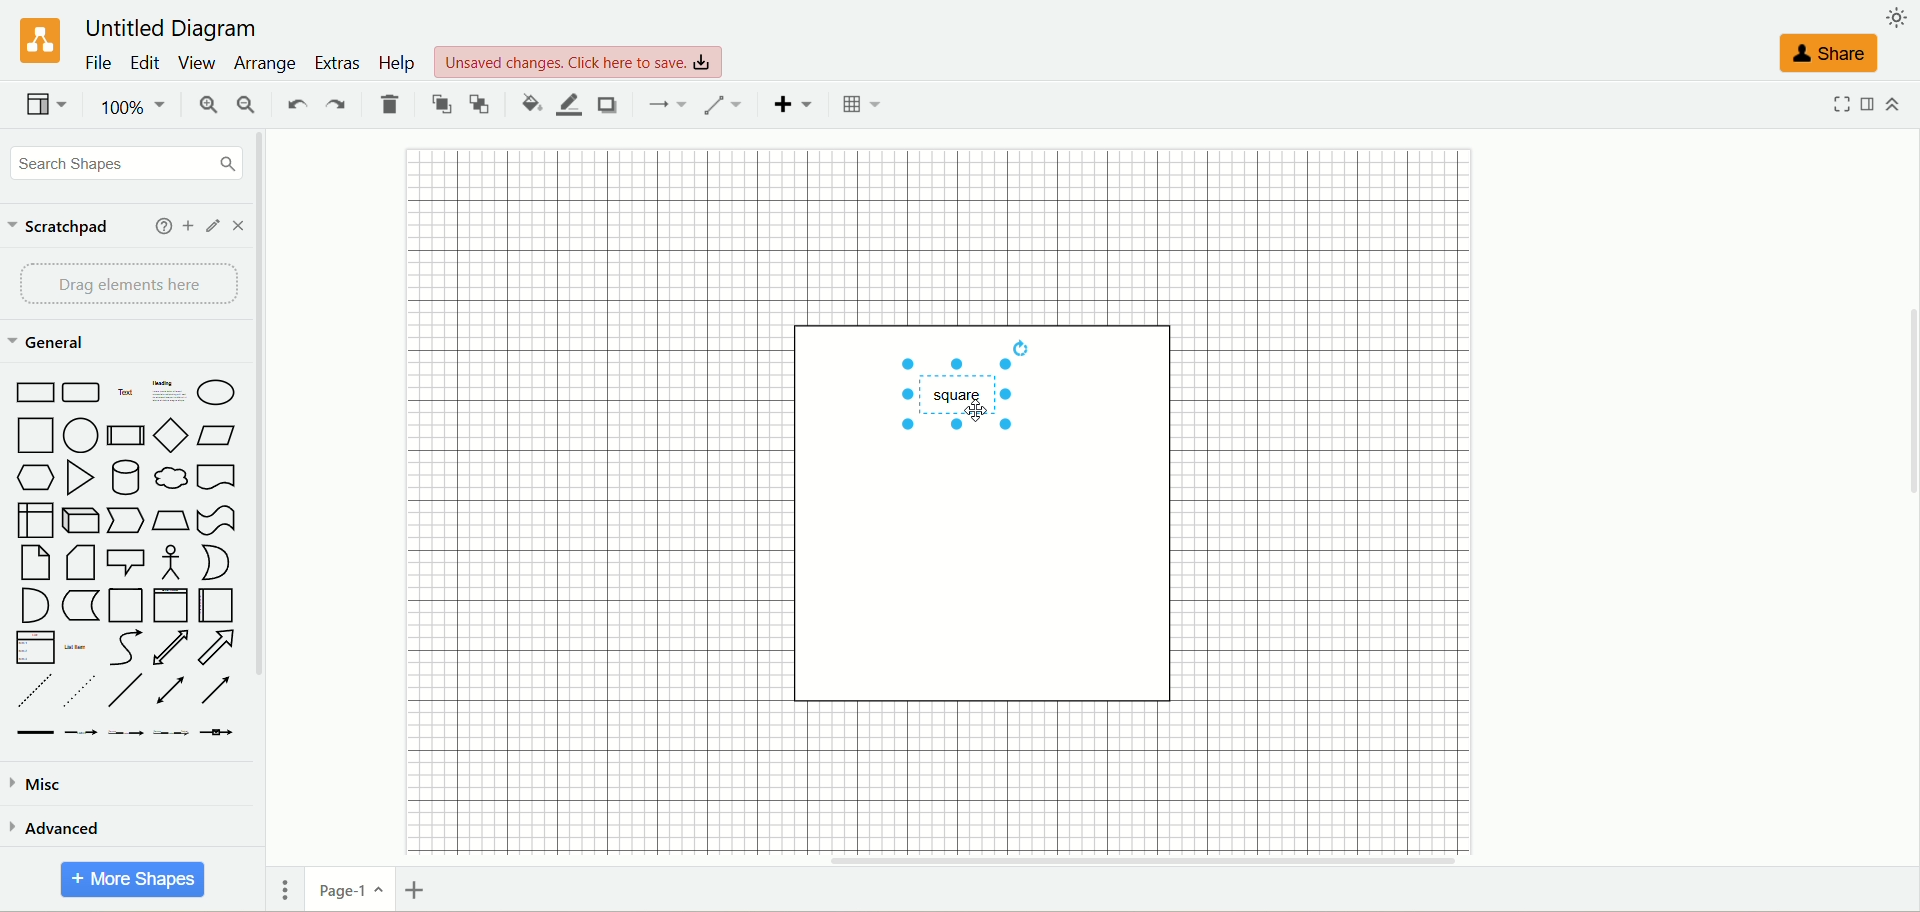 Image resolution: width=1920 pixels, height=912 pixels. What do you see at coordinates (527, 104) in the screenshot?
I see `fill color` at bounding box center [527, 104].